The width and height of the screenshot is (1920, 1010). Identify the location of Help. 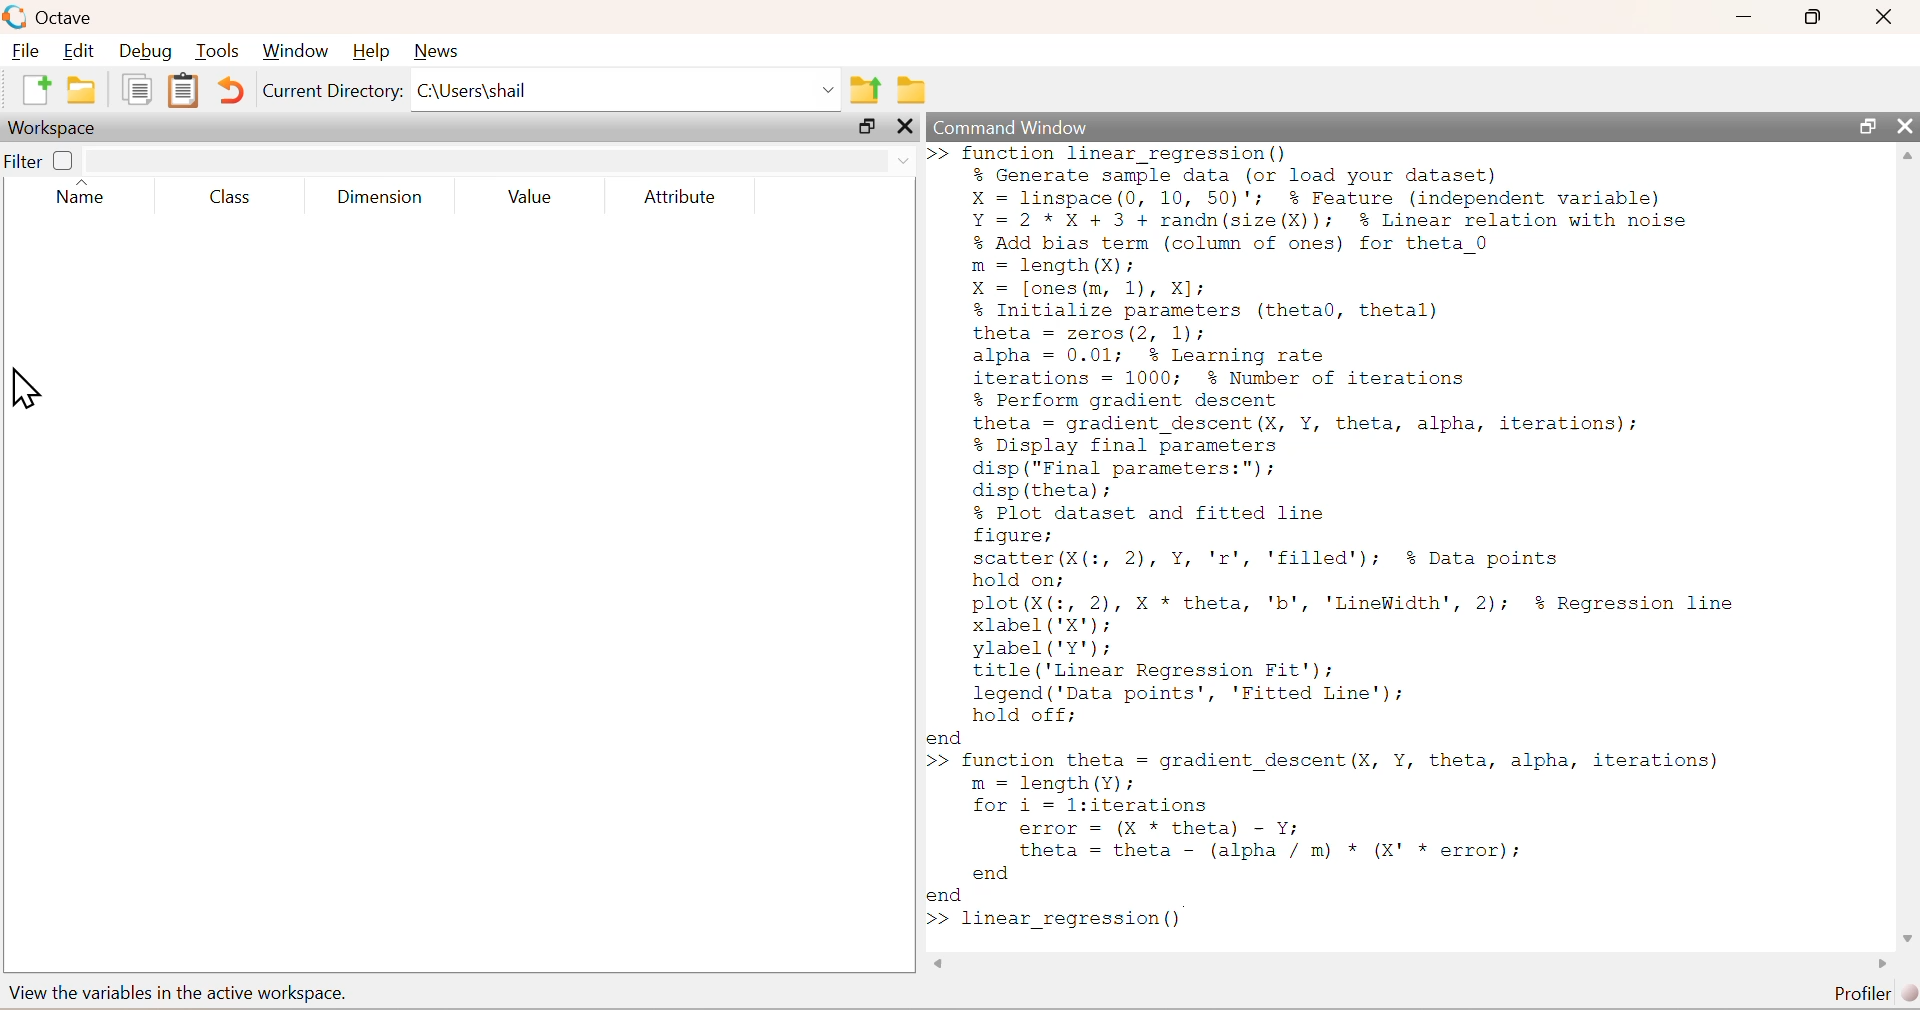
(371, 50).